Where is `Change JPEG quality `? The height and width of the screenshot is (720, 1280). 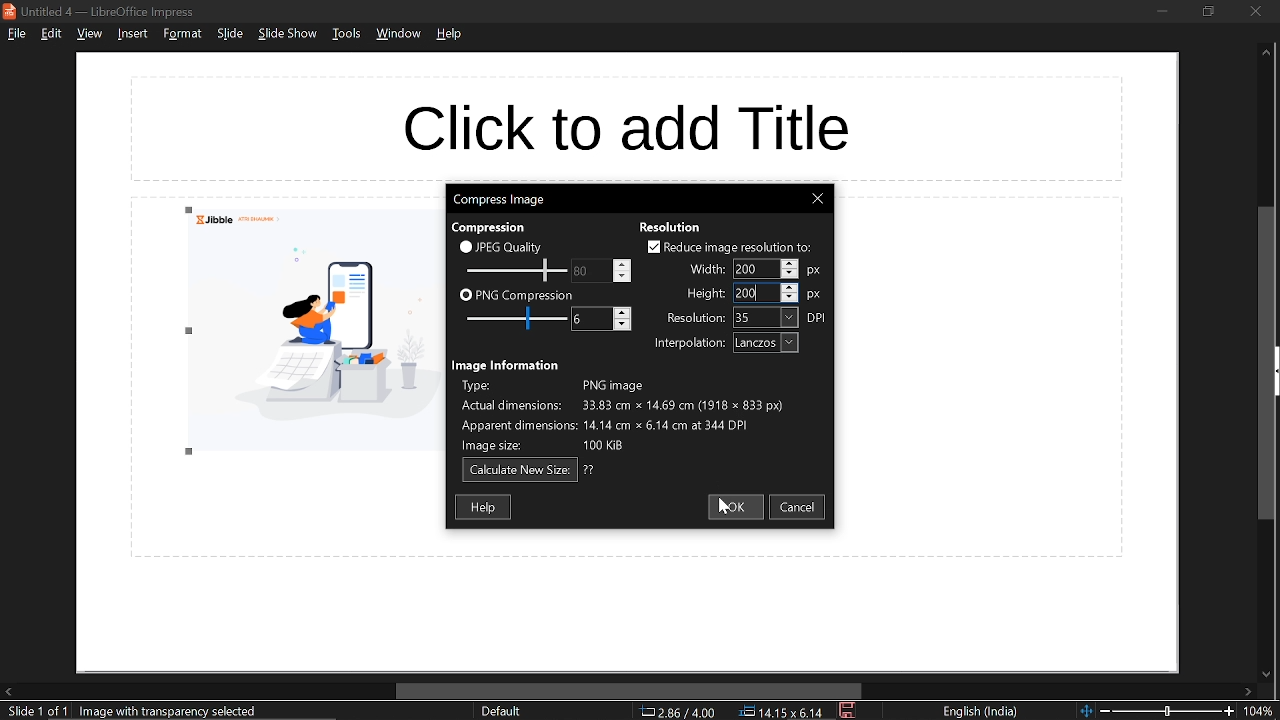 Change JPEG quality  is located at coordinates (516, 271).